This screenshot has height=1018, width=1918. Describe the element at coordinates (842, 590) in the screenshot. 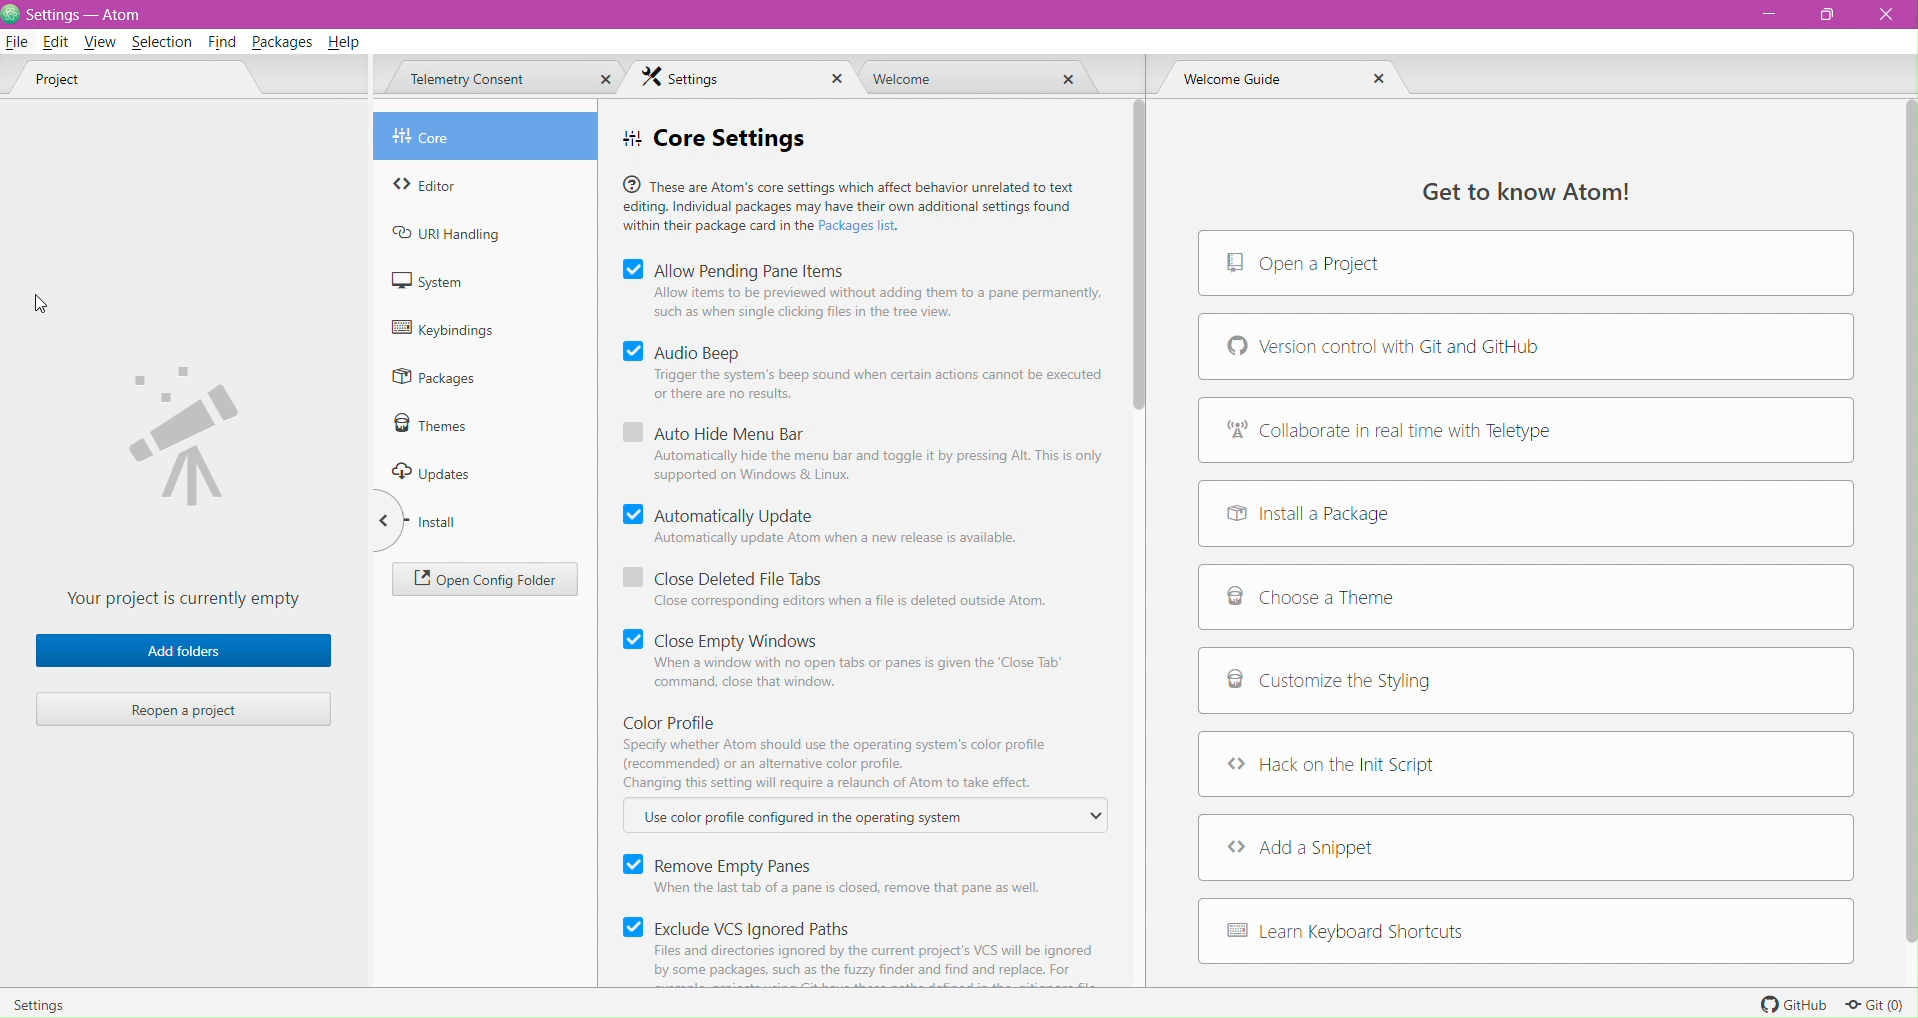

I see `Close Deleted File Tabs | Close corresponding editors when a file is deleted outside Atom.` at that location.